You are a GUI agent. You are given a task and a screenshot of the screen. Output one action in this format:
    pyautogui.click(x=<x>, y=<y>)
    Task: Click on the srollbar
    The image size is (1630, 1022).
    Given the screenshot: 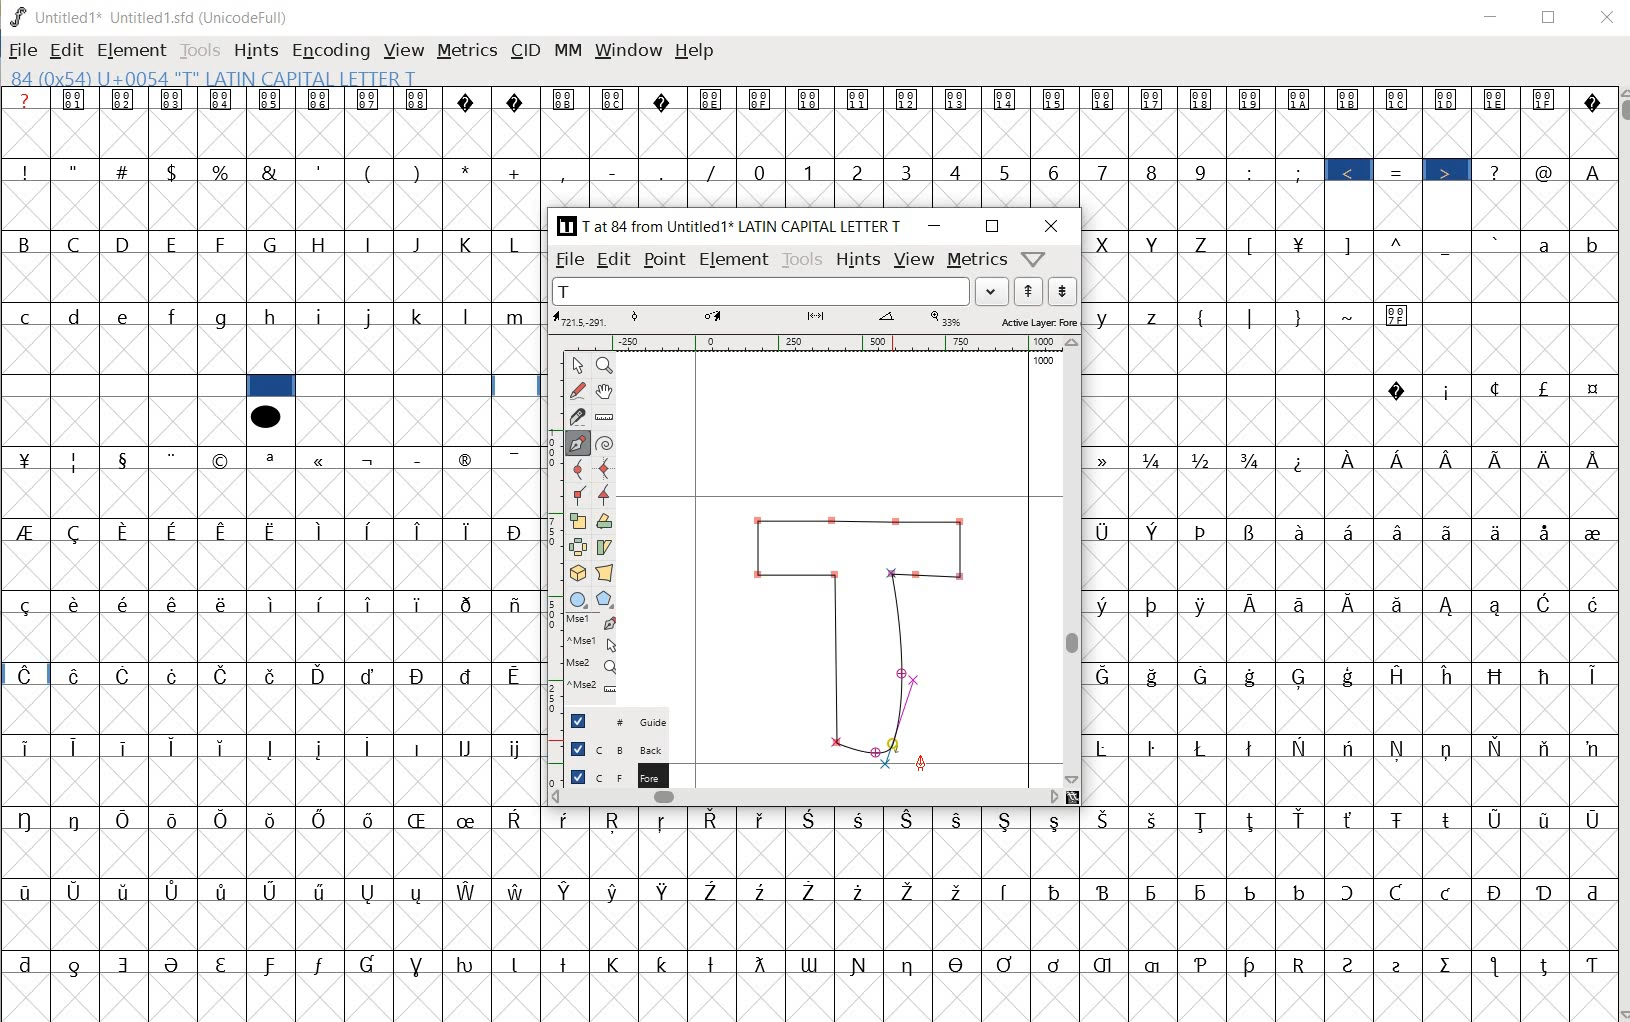 What is the action you would take?
    pyautogui.click(x=804, y=796)
    